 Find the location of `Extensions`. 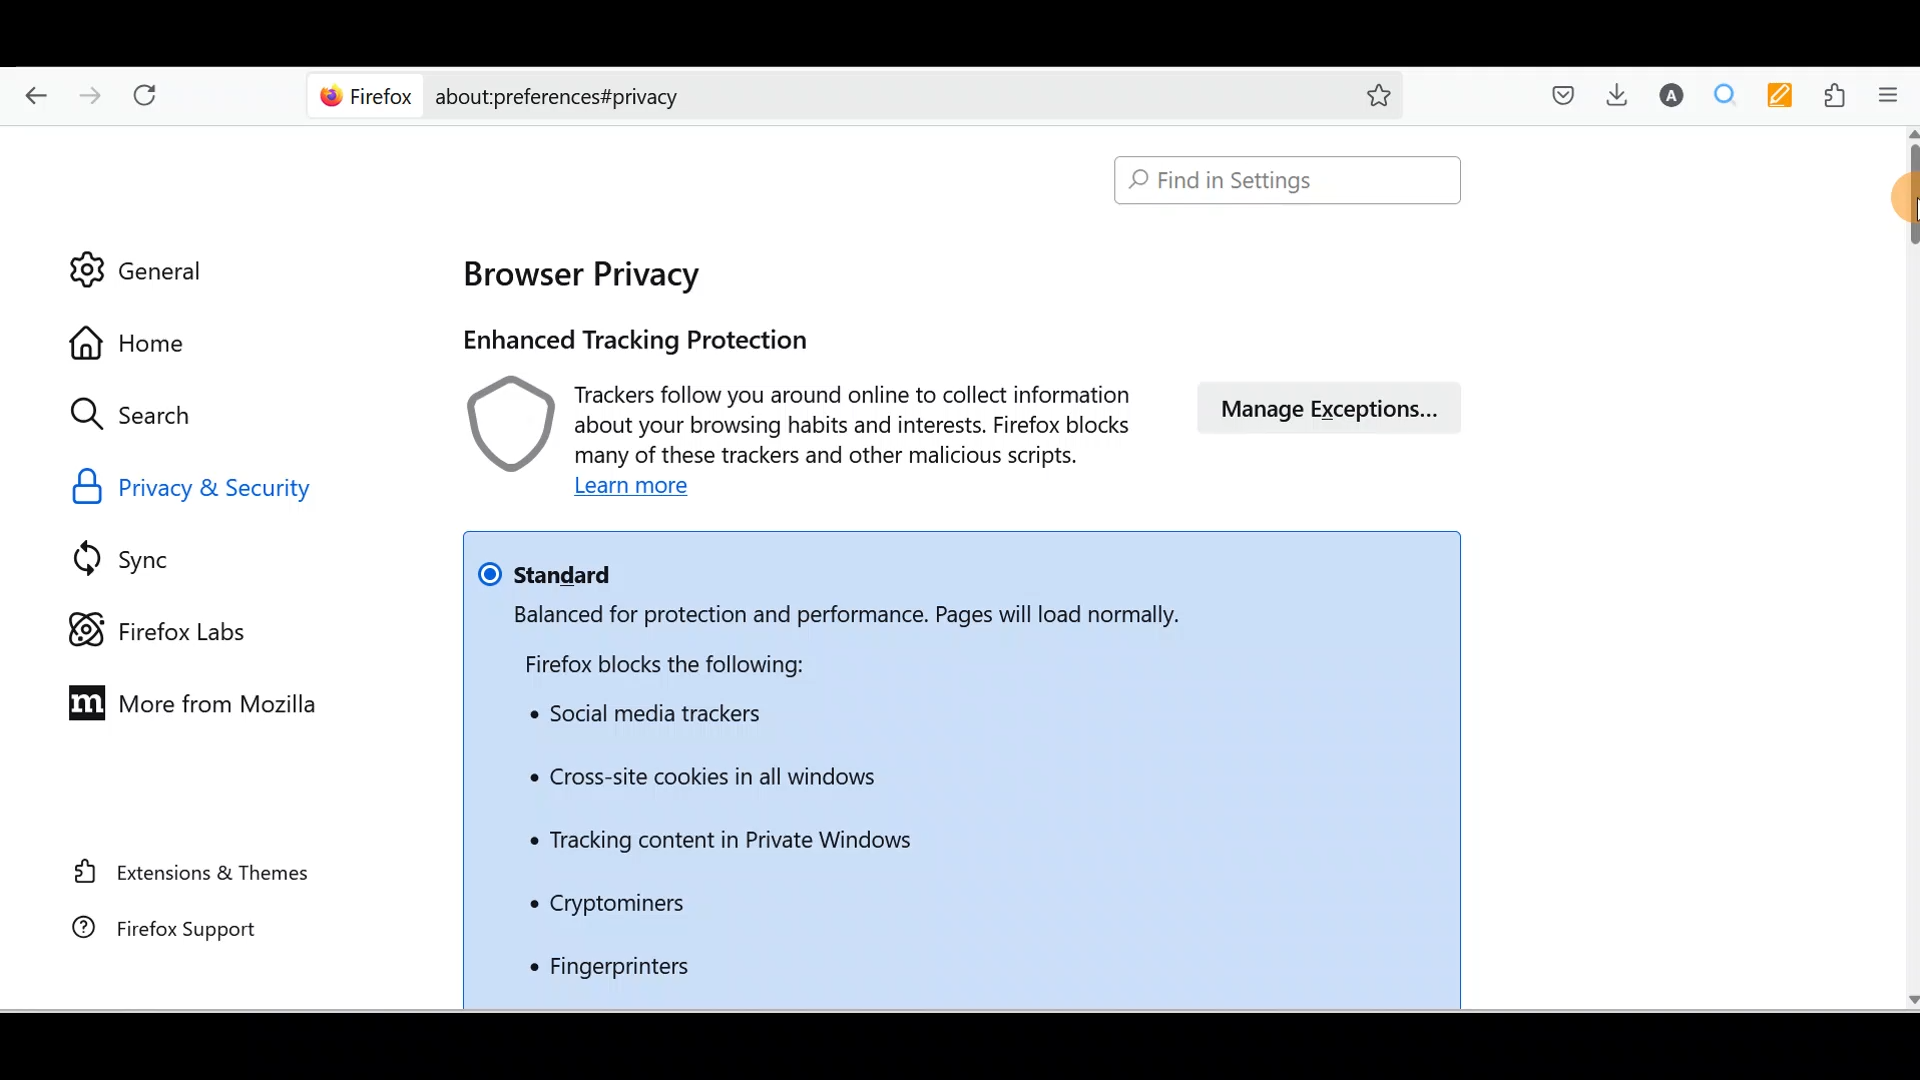

Extensions is located at coordinates (1834, 96).